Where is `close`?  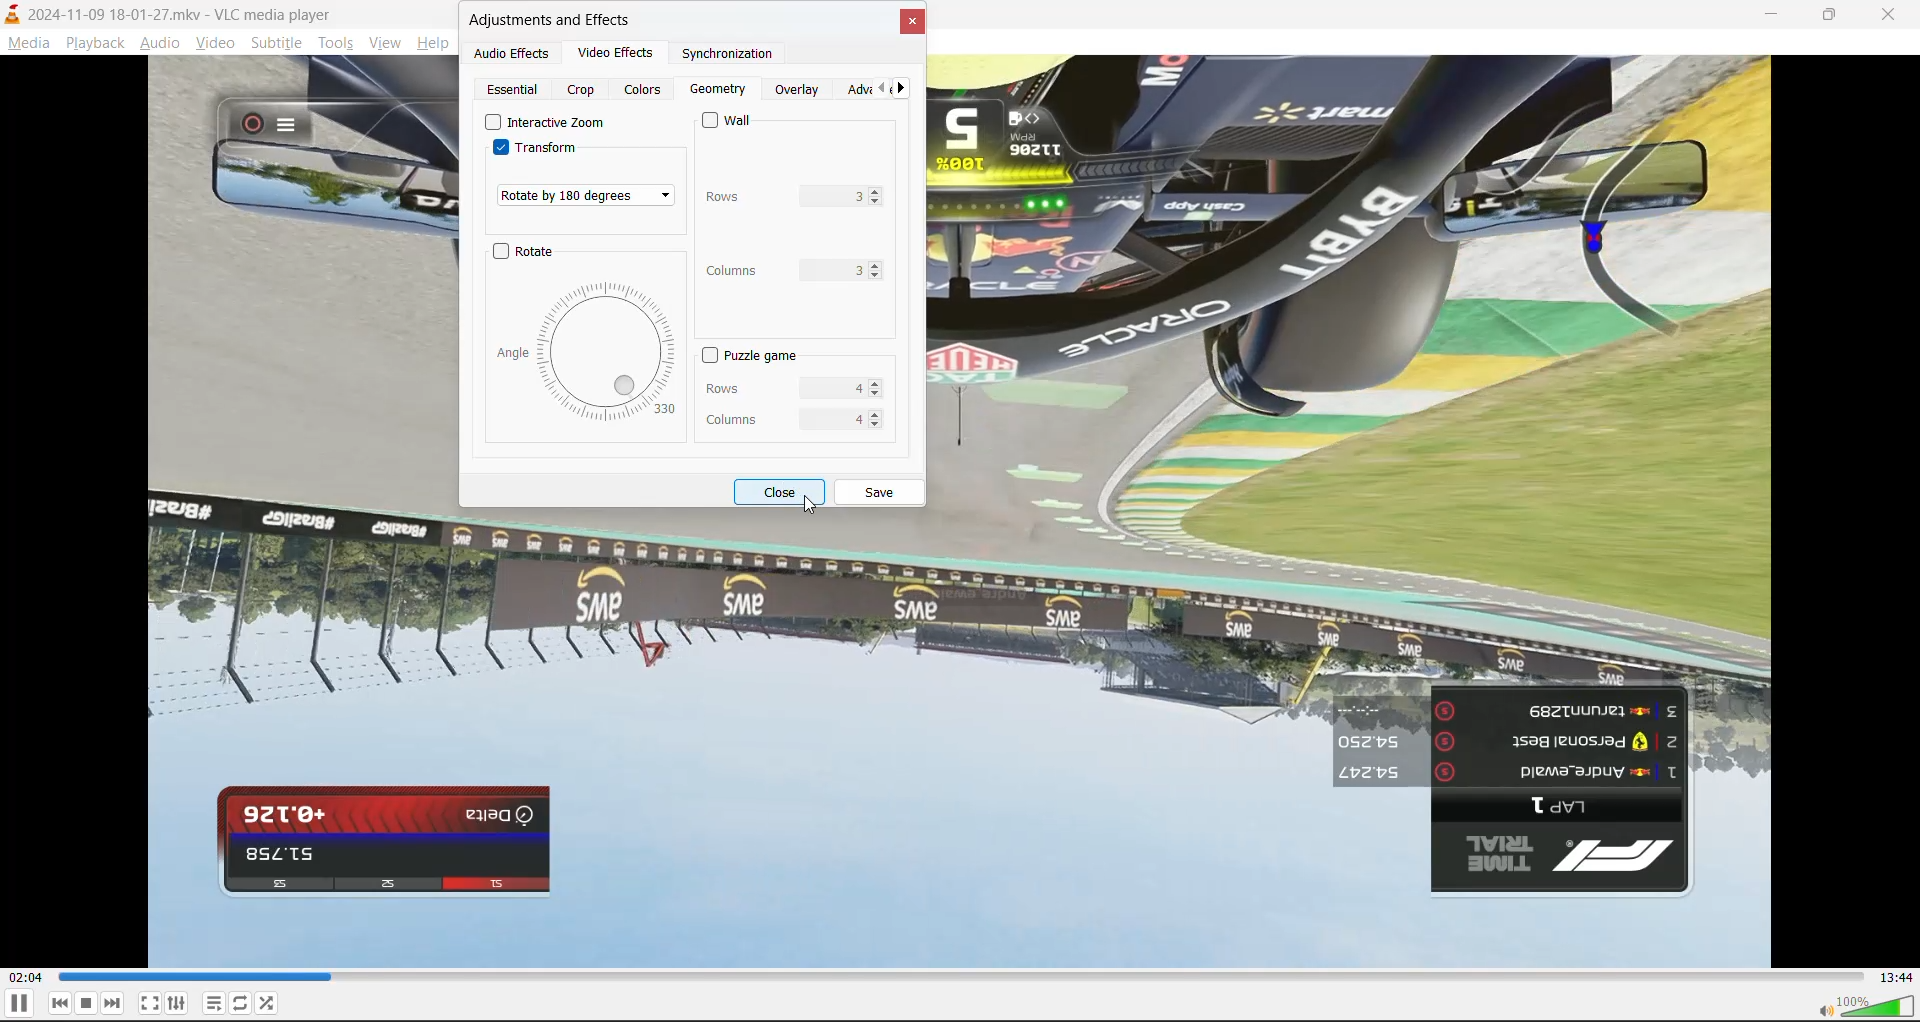 close is located at coordinates (783, 491).